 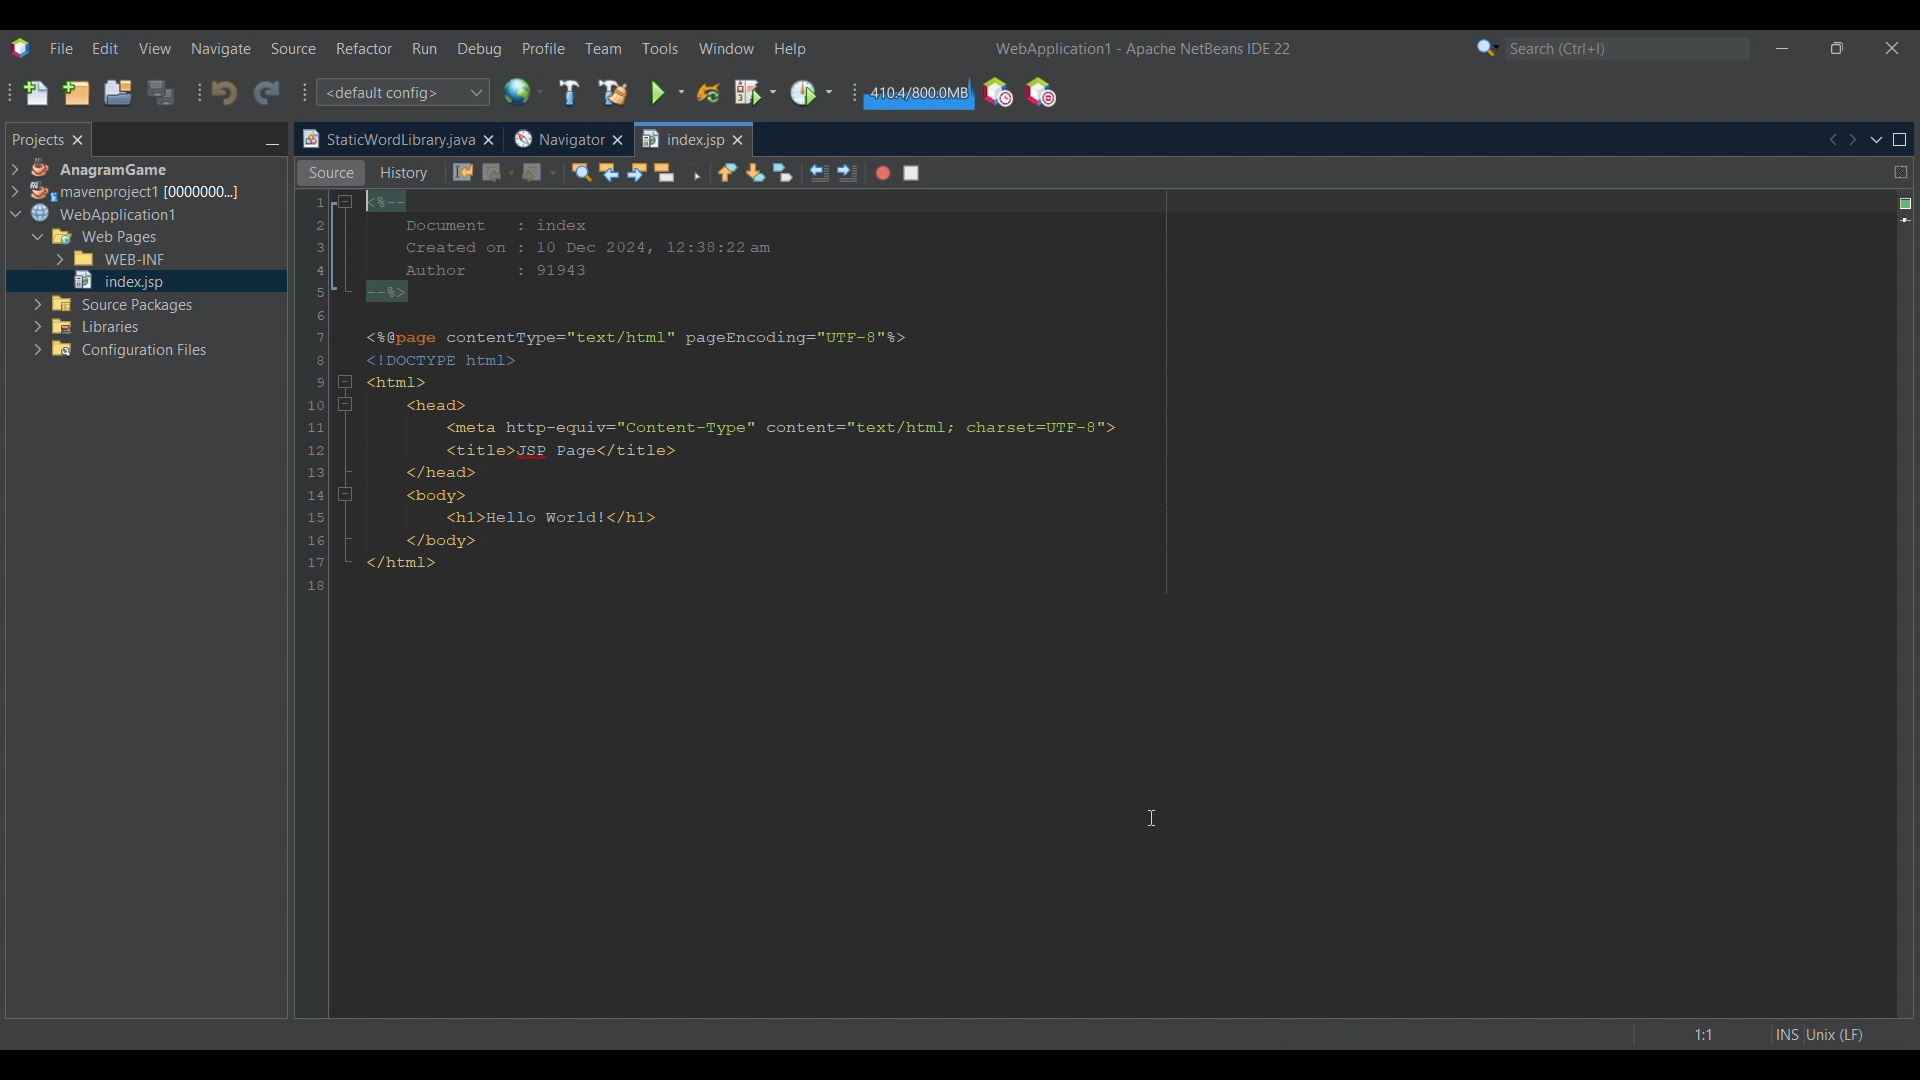 I want to click on Search options, so click(x=1488, y=47).